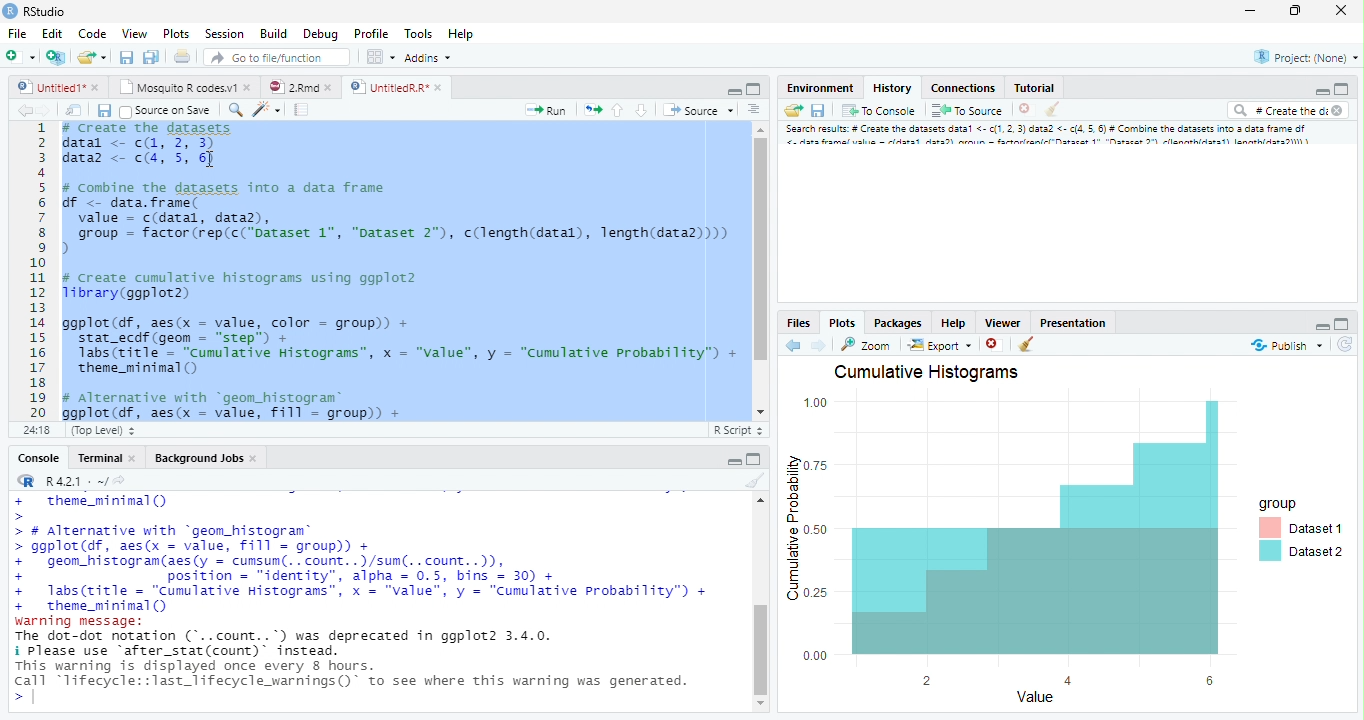  Describe the element at coordinates (402, 271) in the screenshot. I see `# Combine the dataset into a data frame f <- data.frame(value = c(datal, data),group = factor (rep(c("Dataset 1", "Dataset 2"), c(length(datal), length(data2))))create cumulative histograms using ggplot2brary (ggplot2)gplot(df, aes(x = value, color = group)) +stat_ecdf (geom = “step”) +Tabs(ritle = “cumulative Histograms”, x = "value", y = “Cumulative Probability”) +theme_mininal ()Alternative with “geom_histogram®gplot(df, aes(x = value, Fill = group)) +geon_histogram(aes(y = cumsum(.. count. .)/sun(. .count..)),position = "identity", alpha = 0.5, bins = 30) +1abs(title = “Cumulative Histograms”, x = "value", y = “Cumulative Probability”) +` at that location.